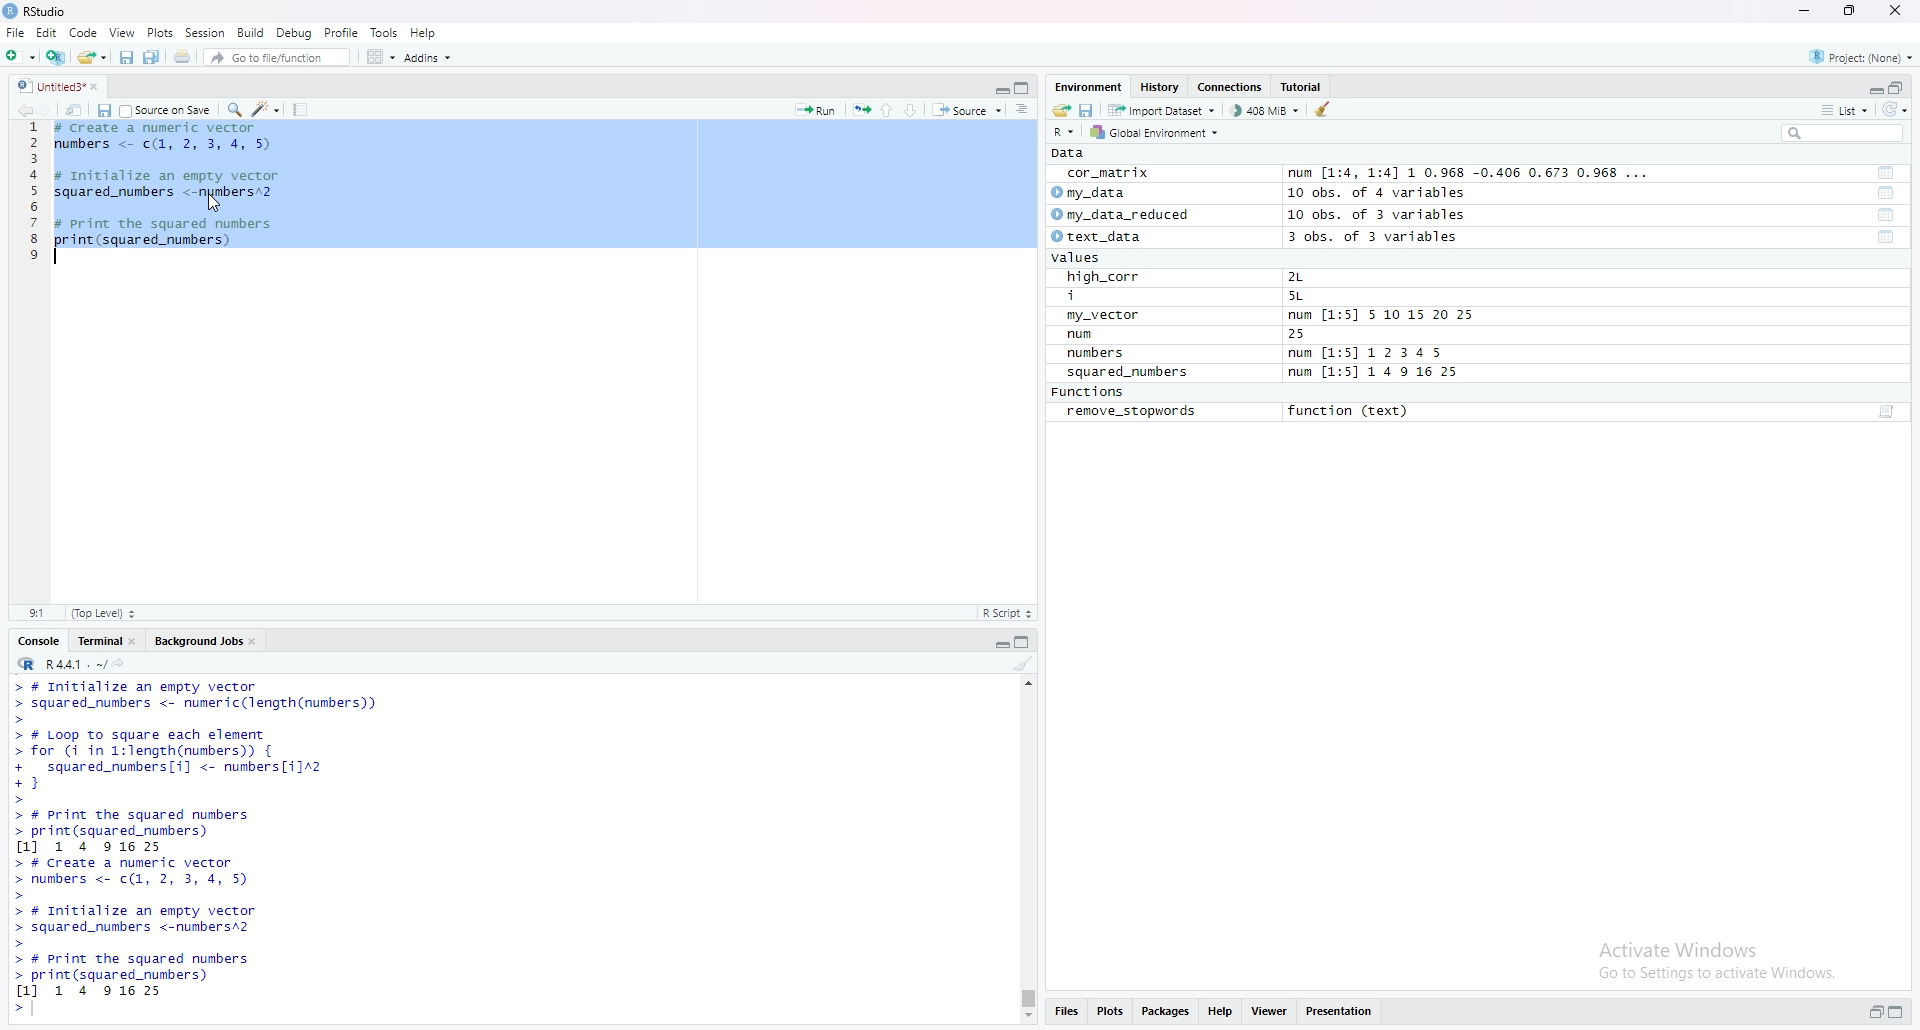 Image resolution: width=1920 pixels, height=1030 pixels. I want to click on remove_stopwords, so click(1132, 412).